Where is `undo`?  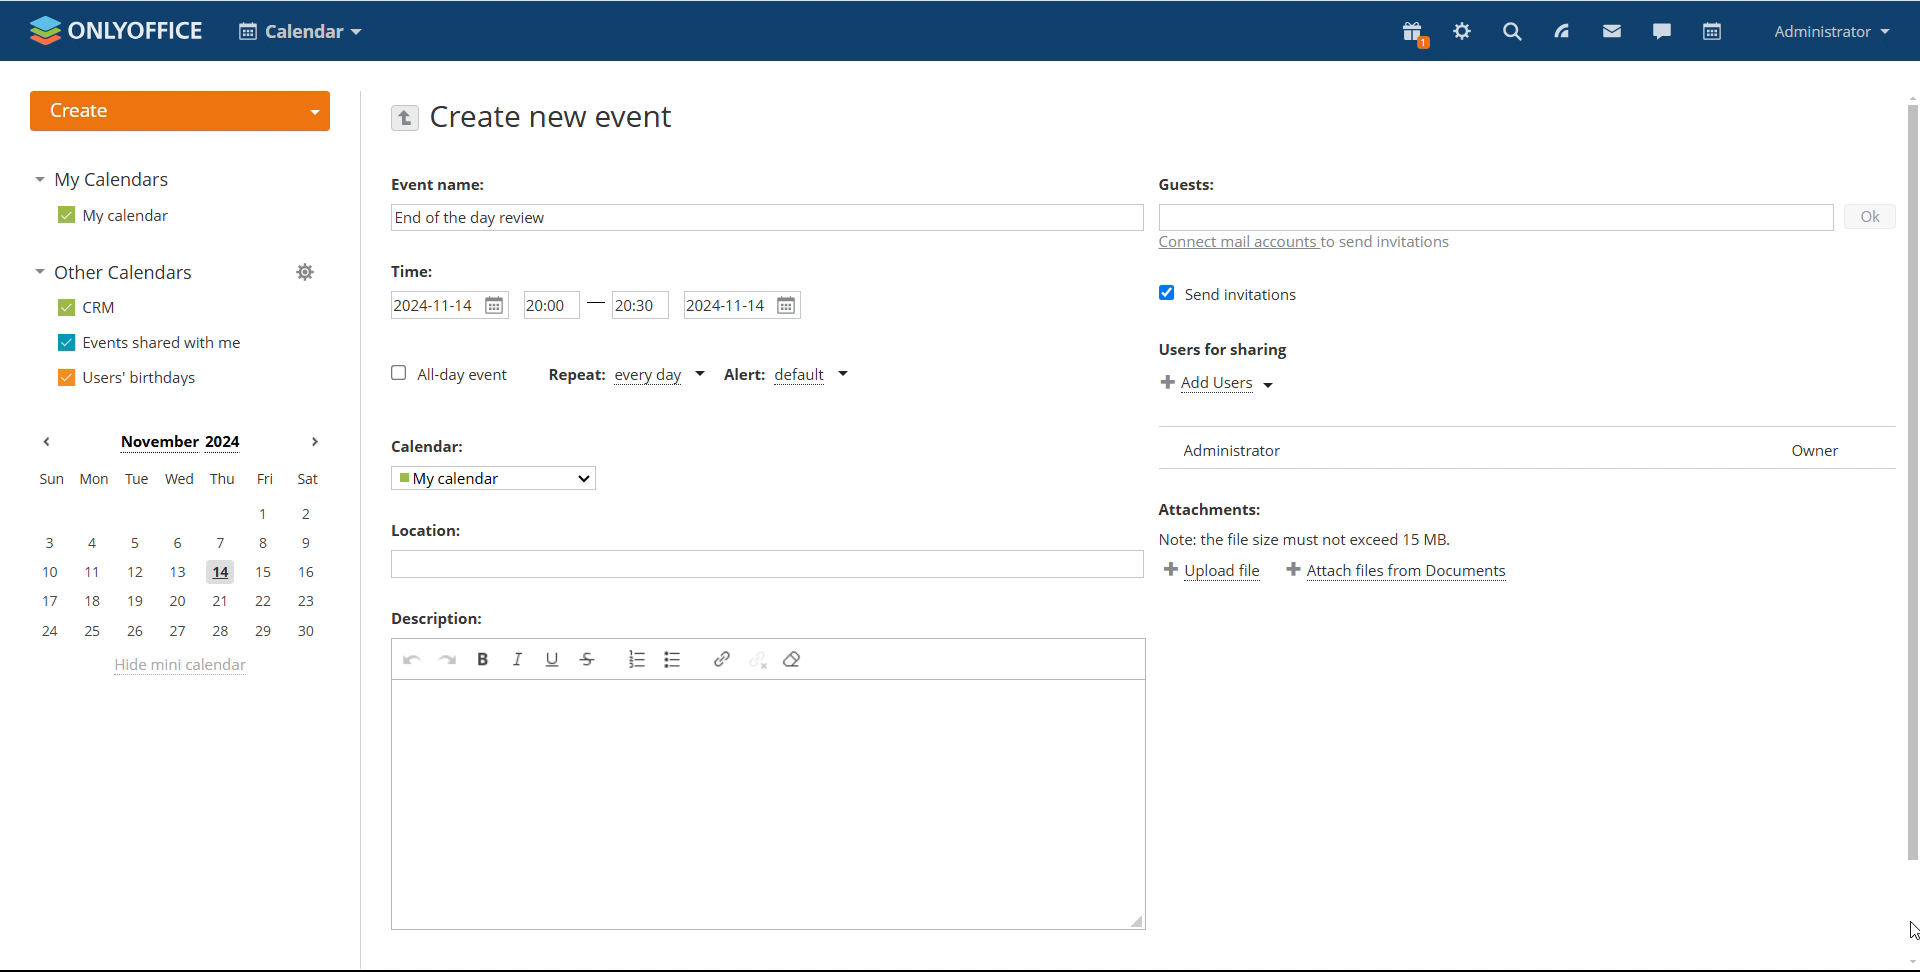
undo is located at coordinates (412, 659).